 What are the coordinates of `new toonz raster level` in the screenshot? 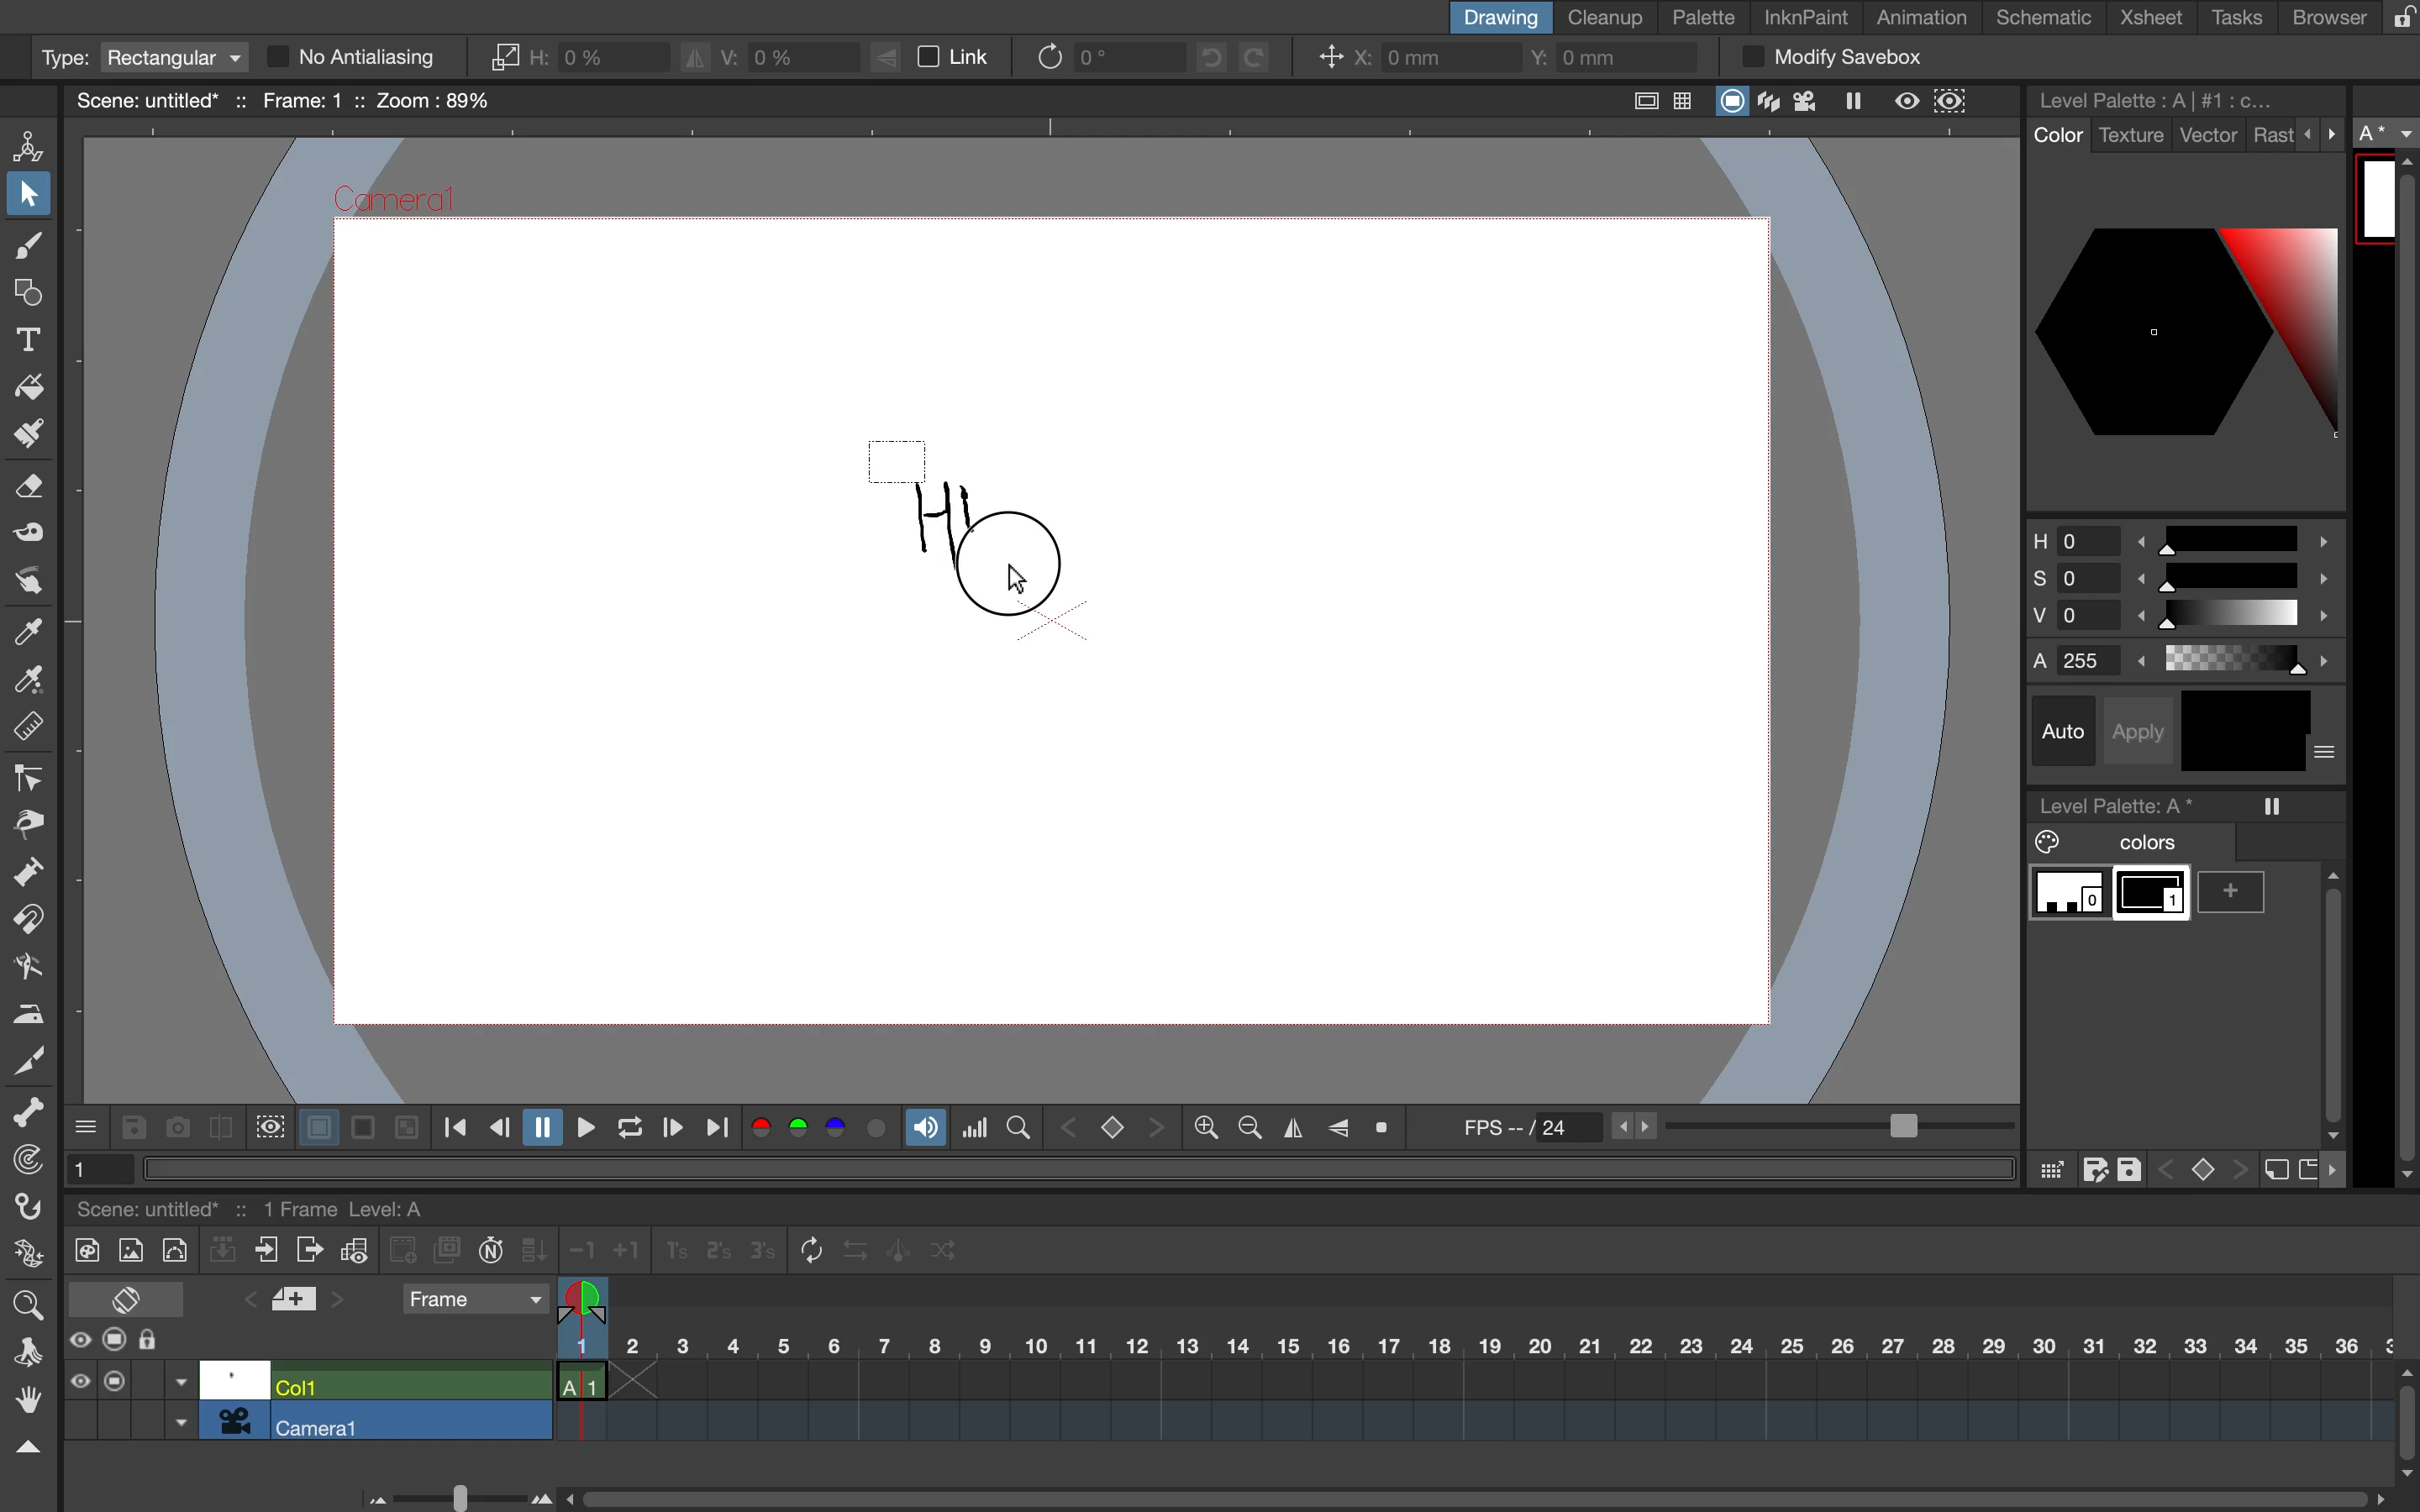 It's located at (82, 1247).